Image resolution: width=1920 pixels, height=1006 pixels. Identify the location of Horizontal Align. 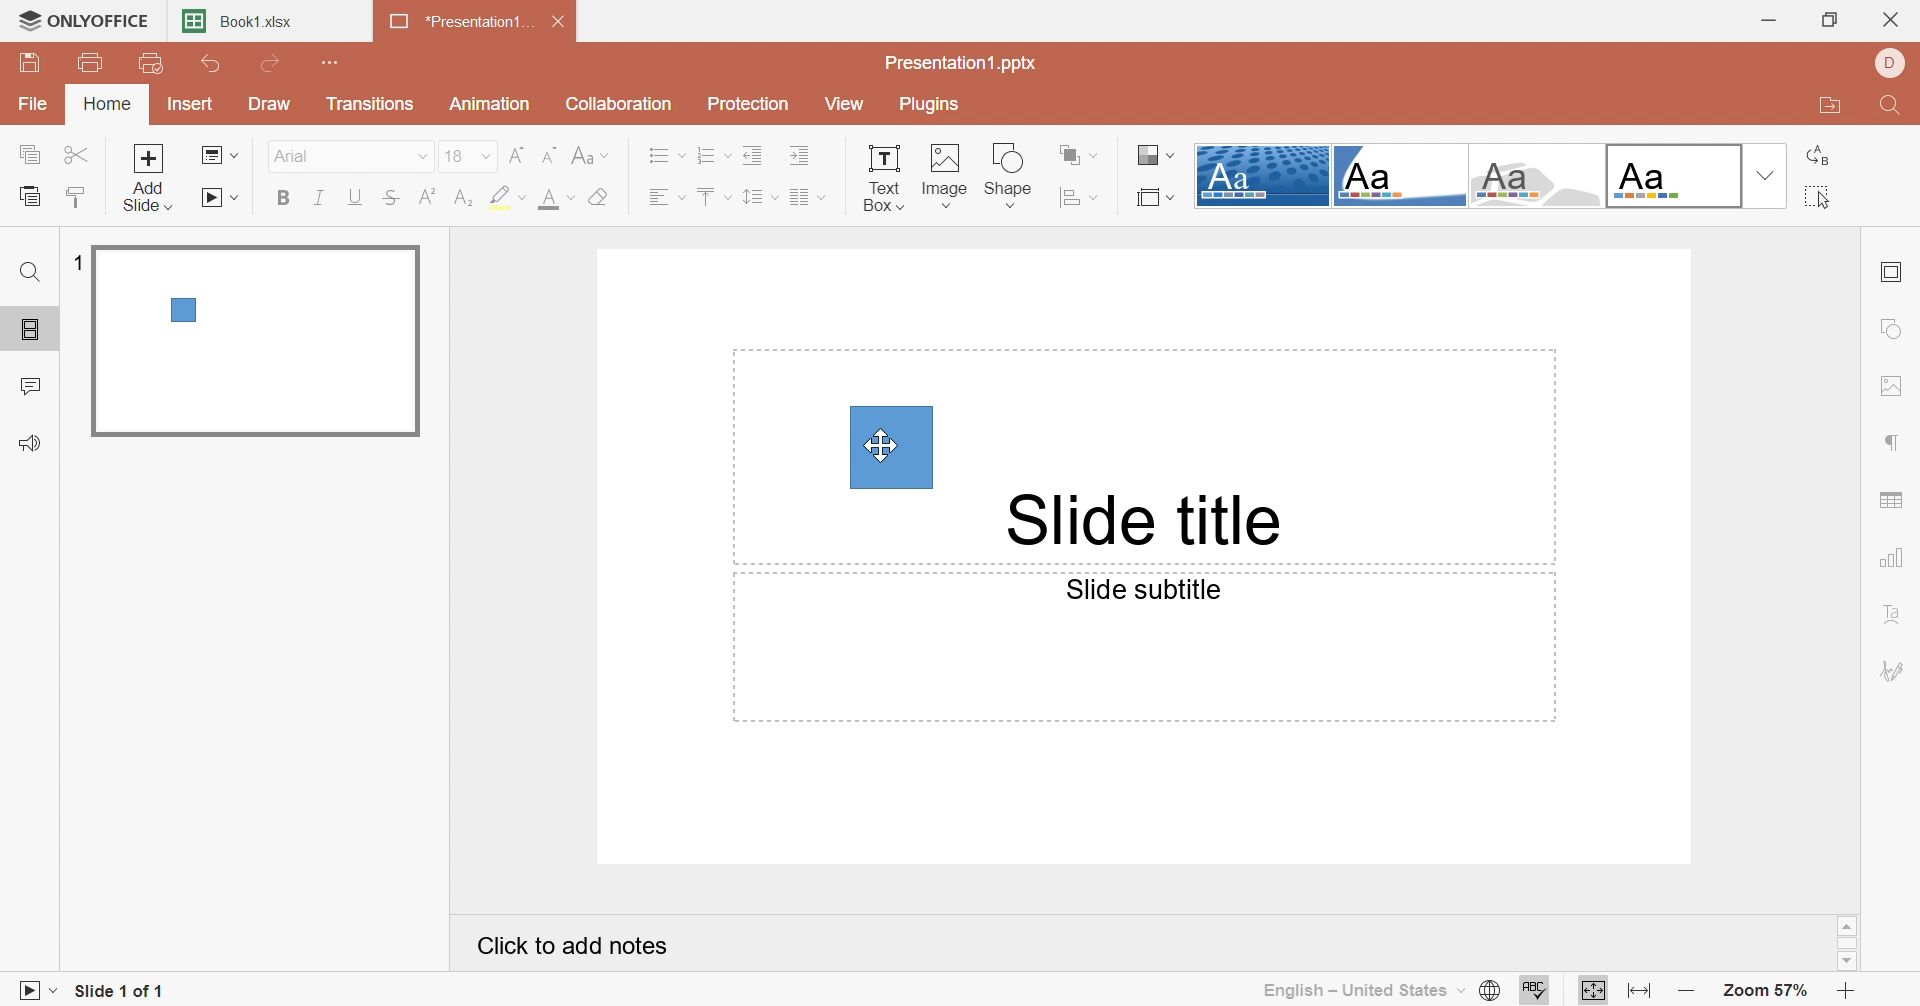
(663, 198).